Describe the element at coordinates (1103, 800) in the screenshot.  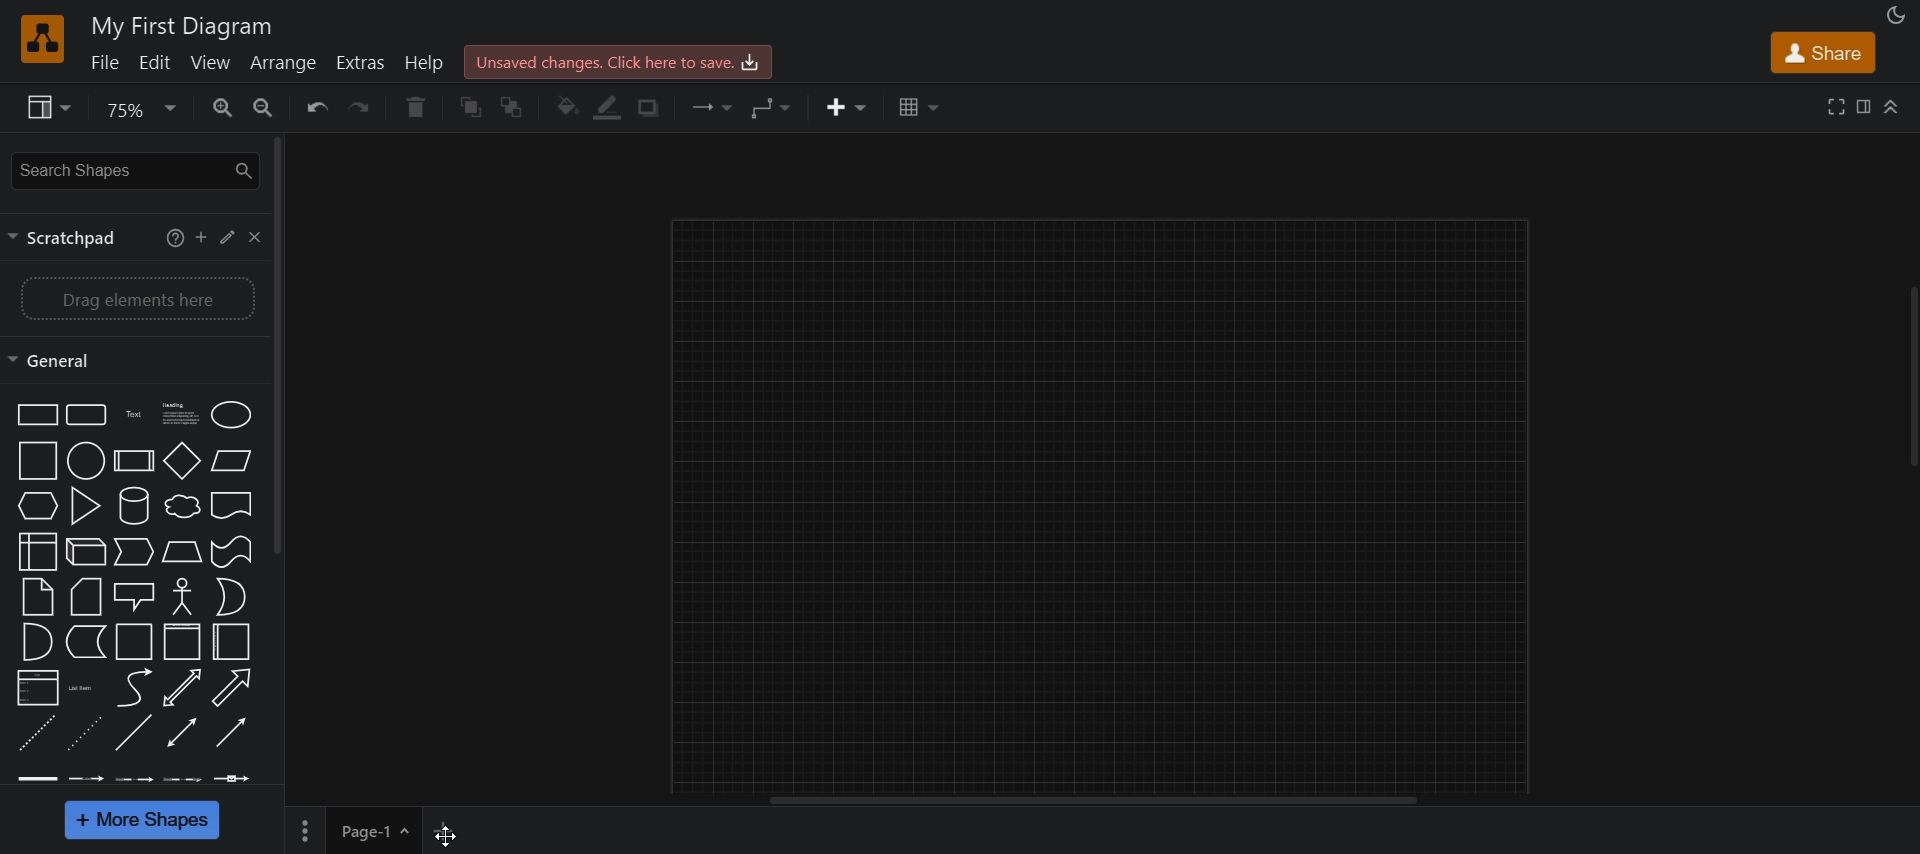
I see `horizontal scroll bar` at that location.